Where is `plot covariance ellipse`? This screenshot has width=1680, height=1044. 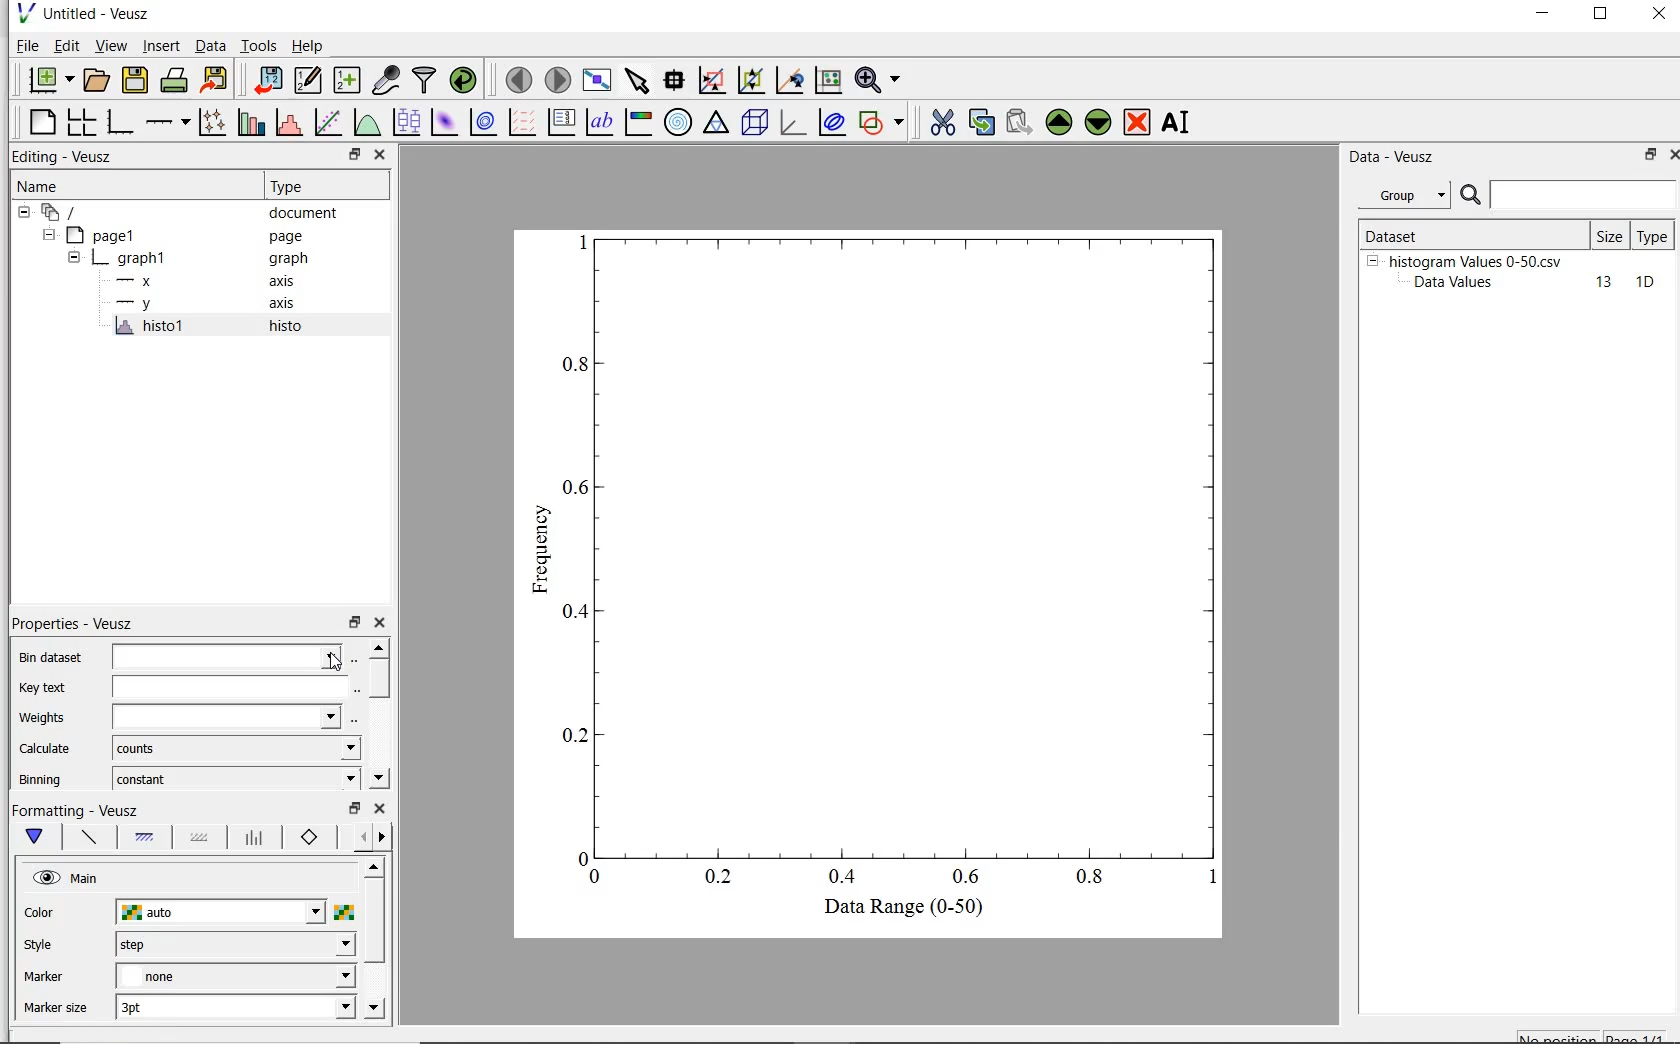 plot covariance ellipse is located at coordinates (832, 125).